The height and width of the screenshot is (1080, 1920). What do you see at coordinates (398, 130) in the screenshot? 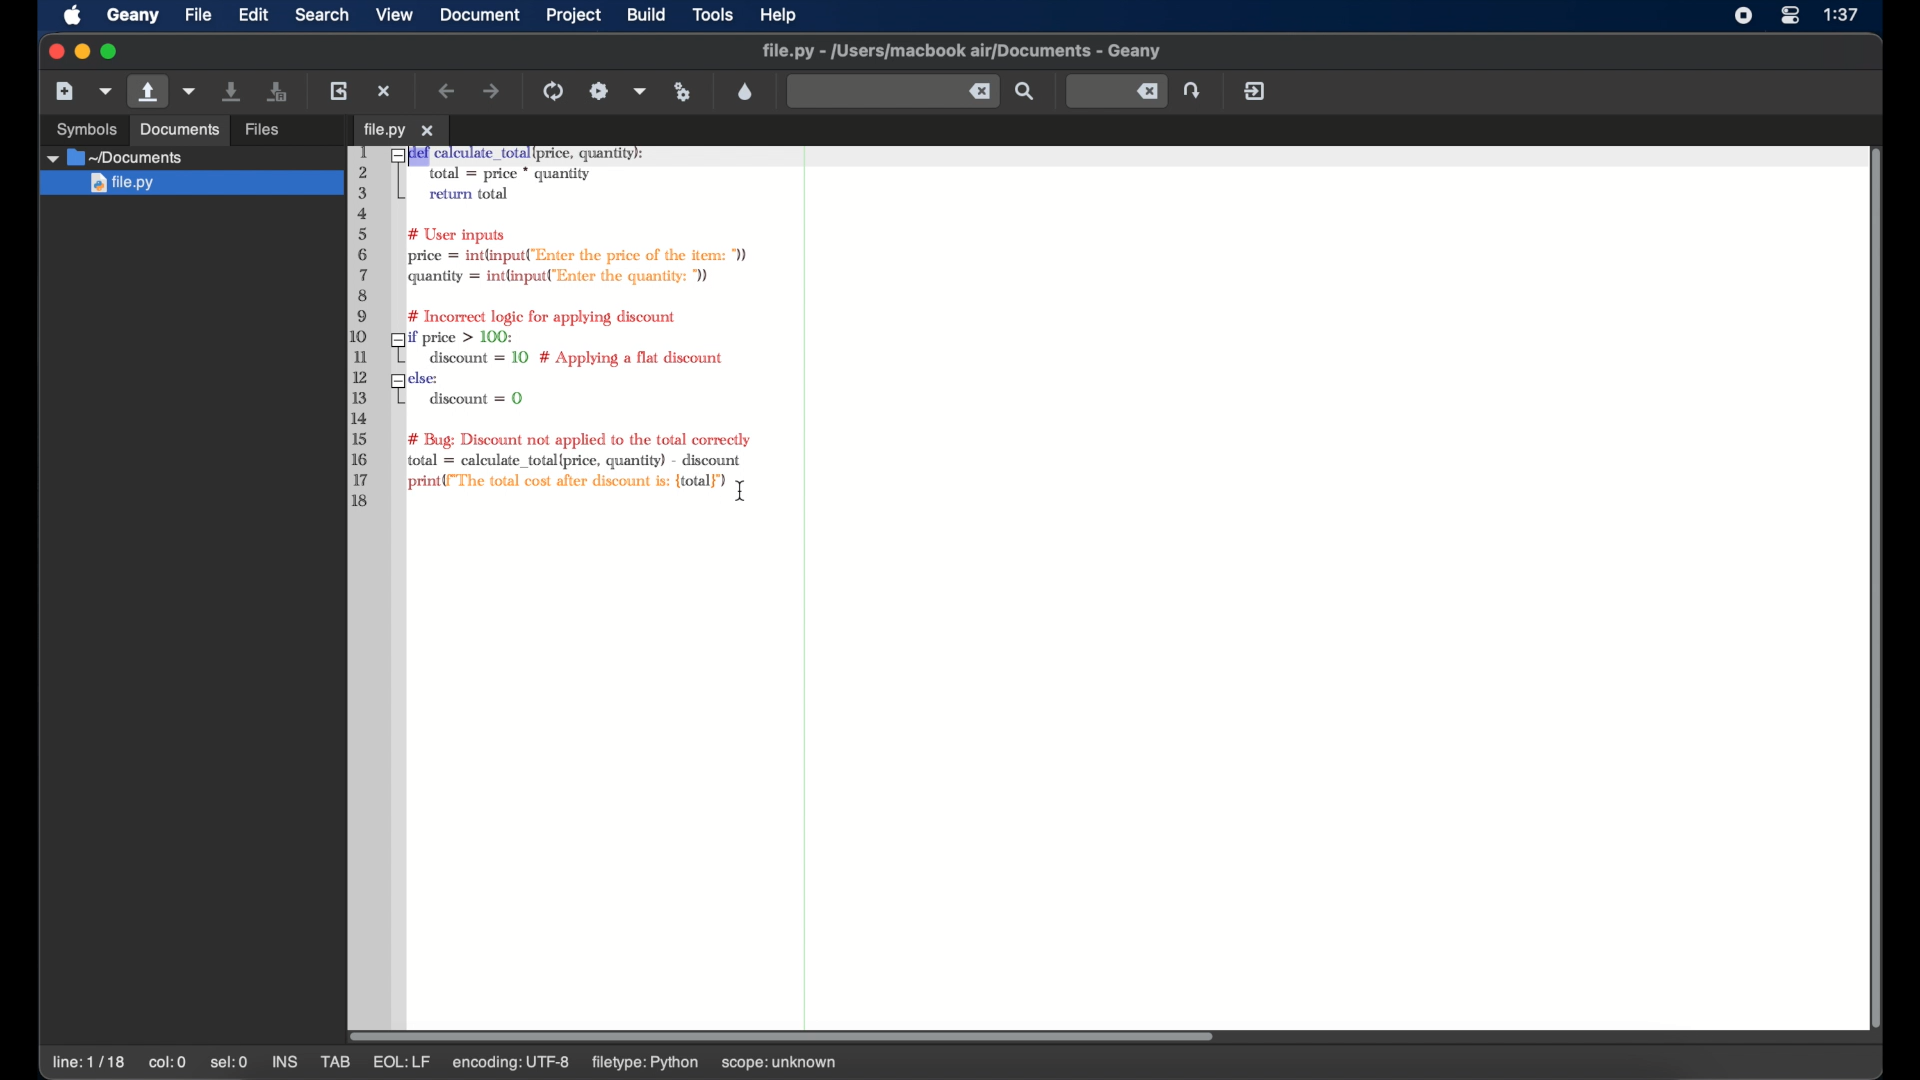
I see `file.py` at bounding box center [398, 130].